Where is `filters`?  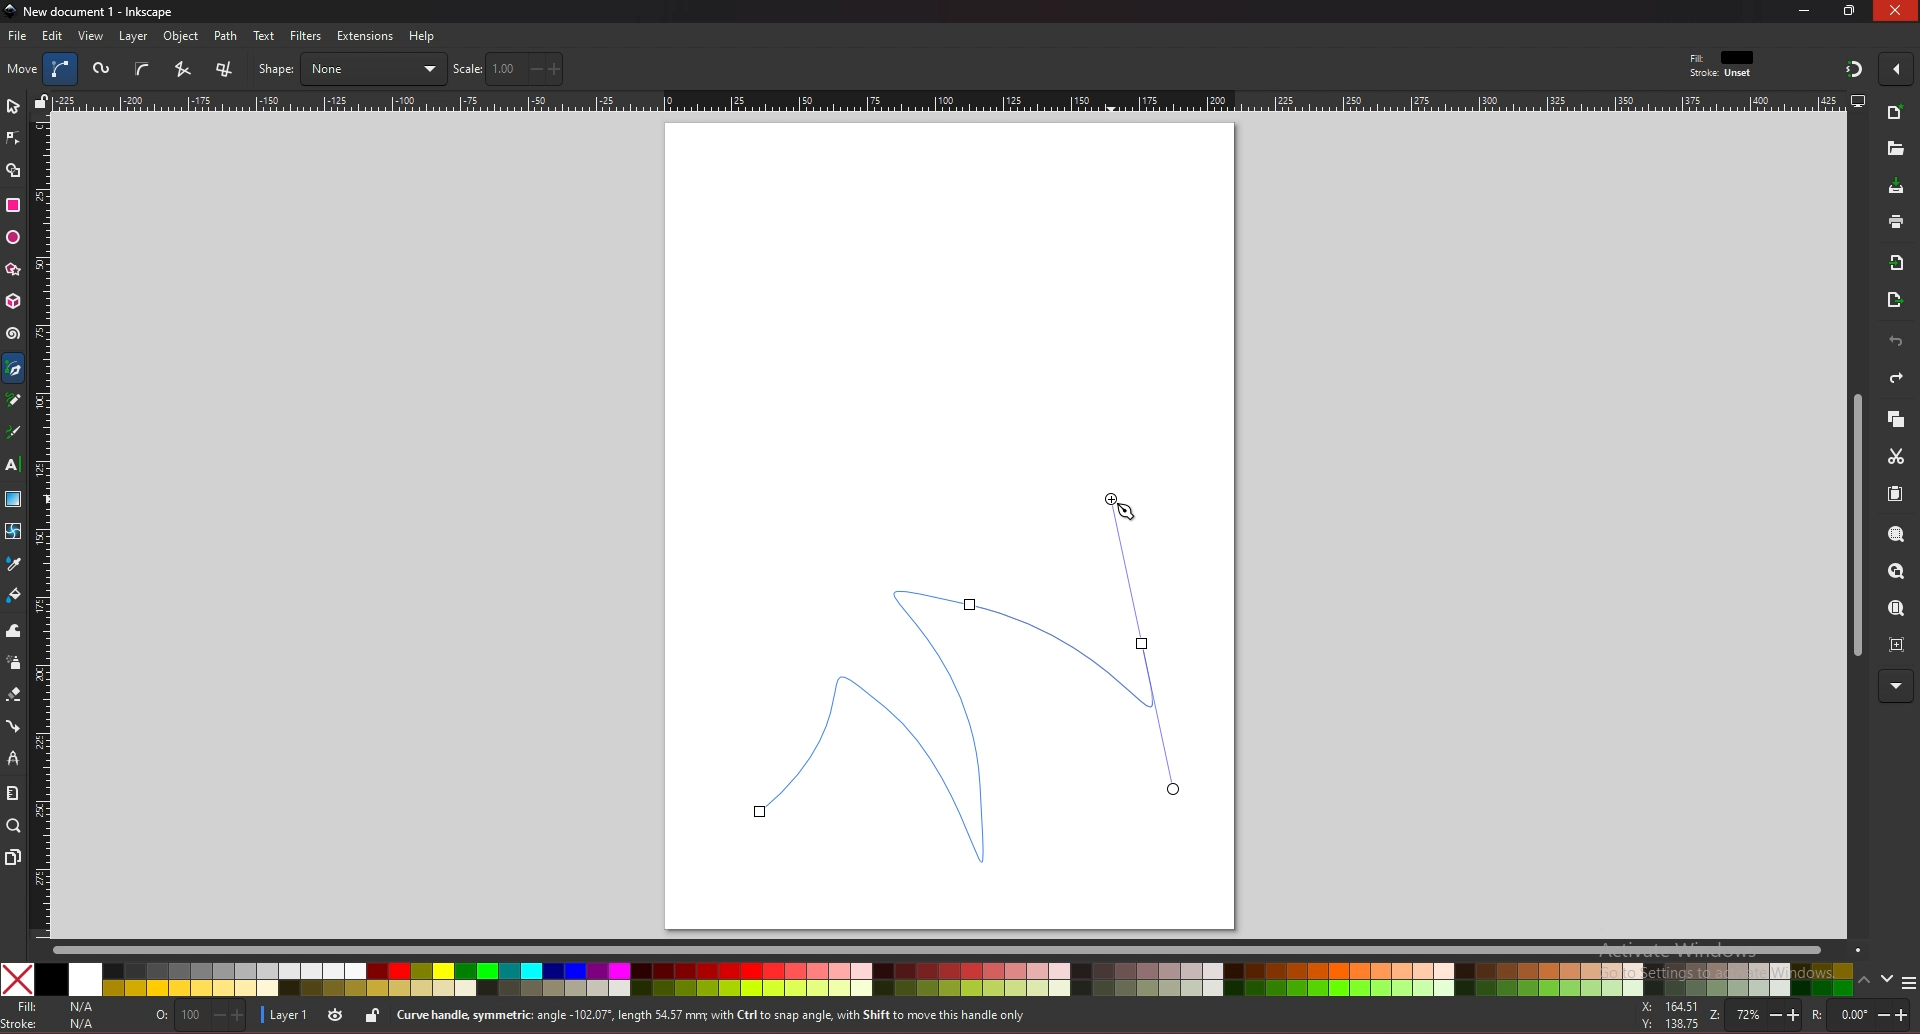
filters is located at coordinates (307, 36).